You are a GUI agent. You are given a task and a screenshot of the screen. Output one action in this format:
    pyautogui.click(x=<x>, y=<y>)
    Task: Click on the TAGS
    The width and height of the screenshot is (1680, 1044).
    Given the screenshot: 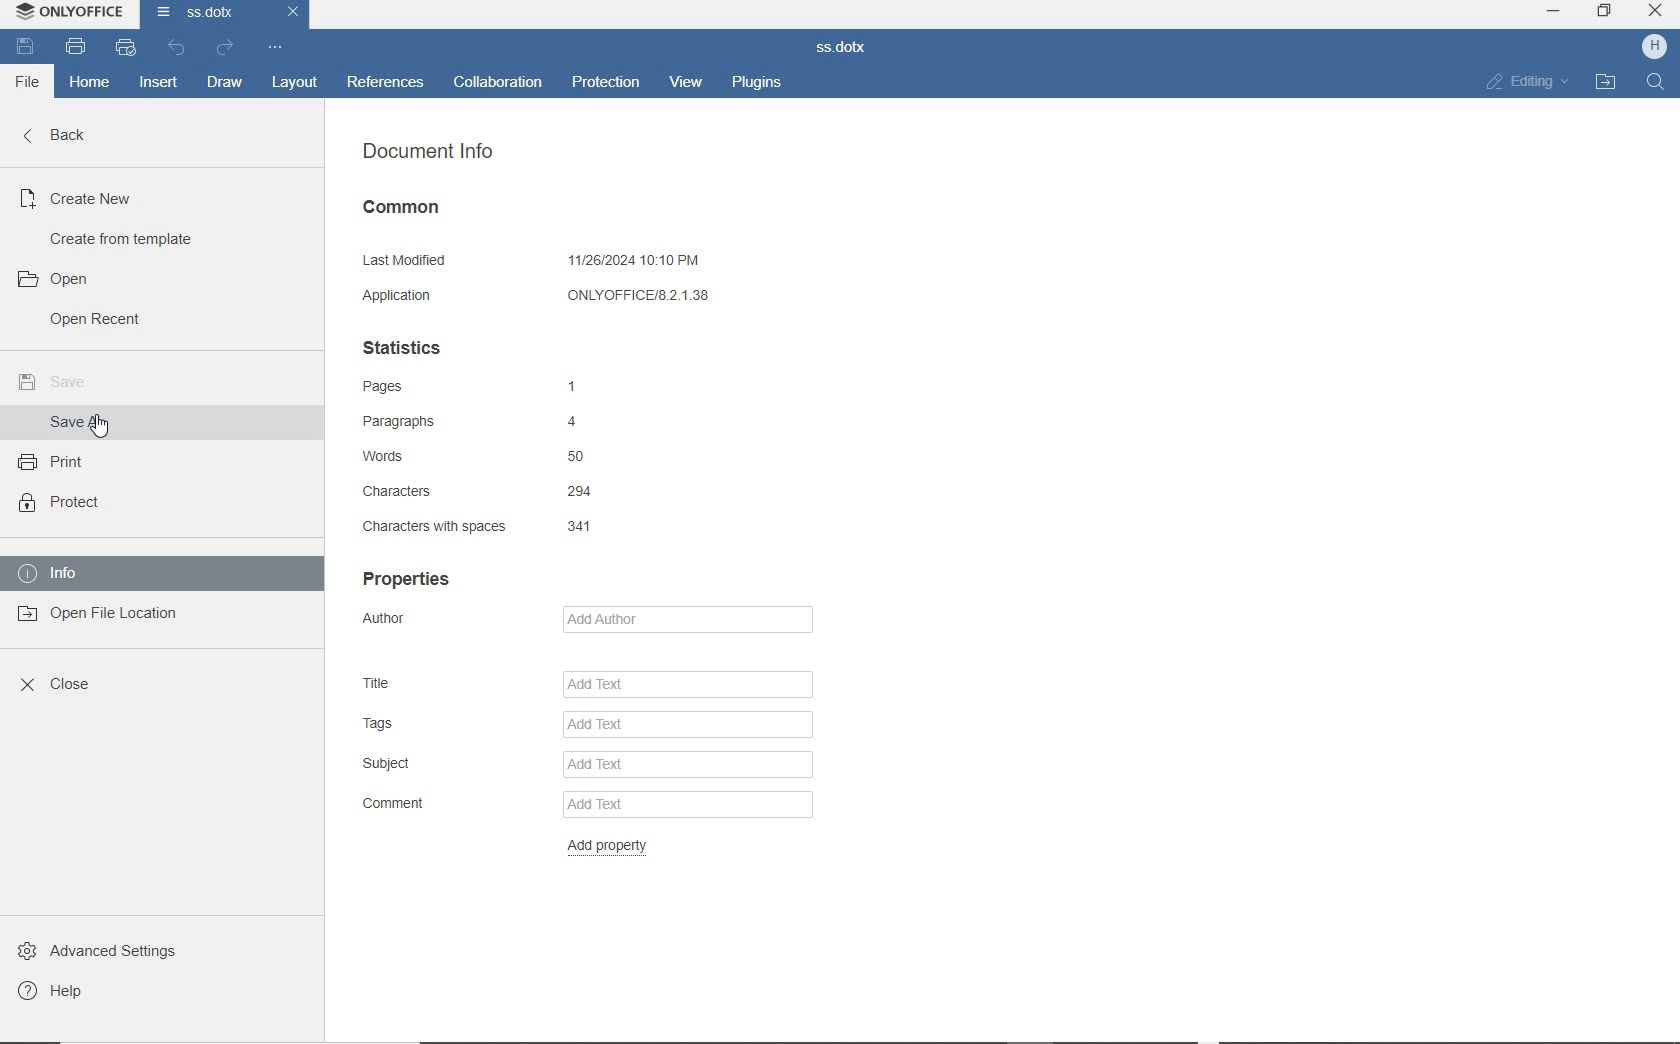 What is the action you would take?
    pyautogui.click(x=586, y=723)
    